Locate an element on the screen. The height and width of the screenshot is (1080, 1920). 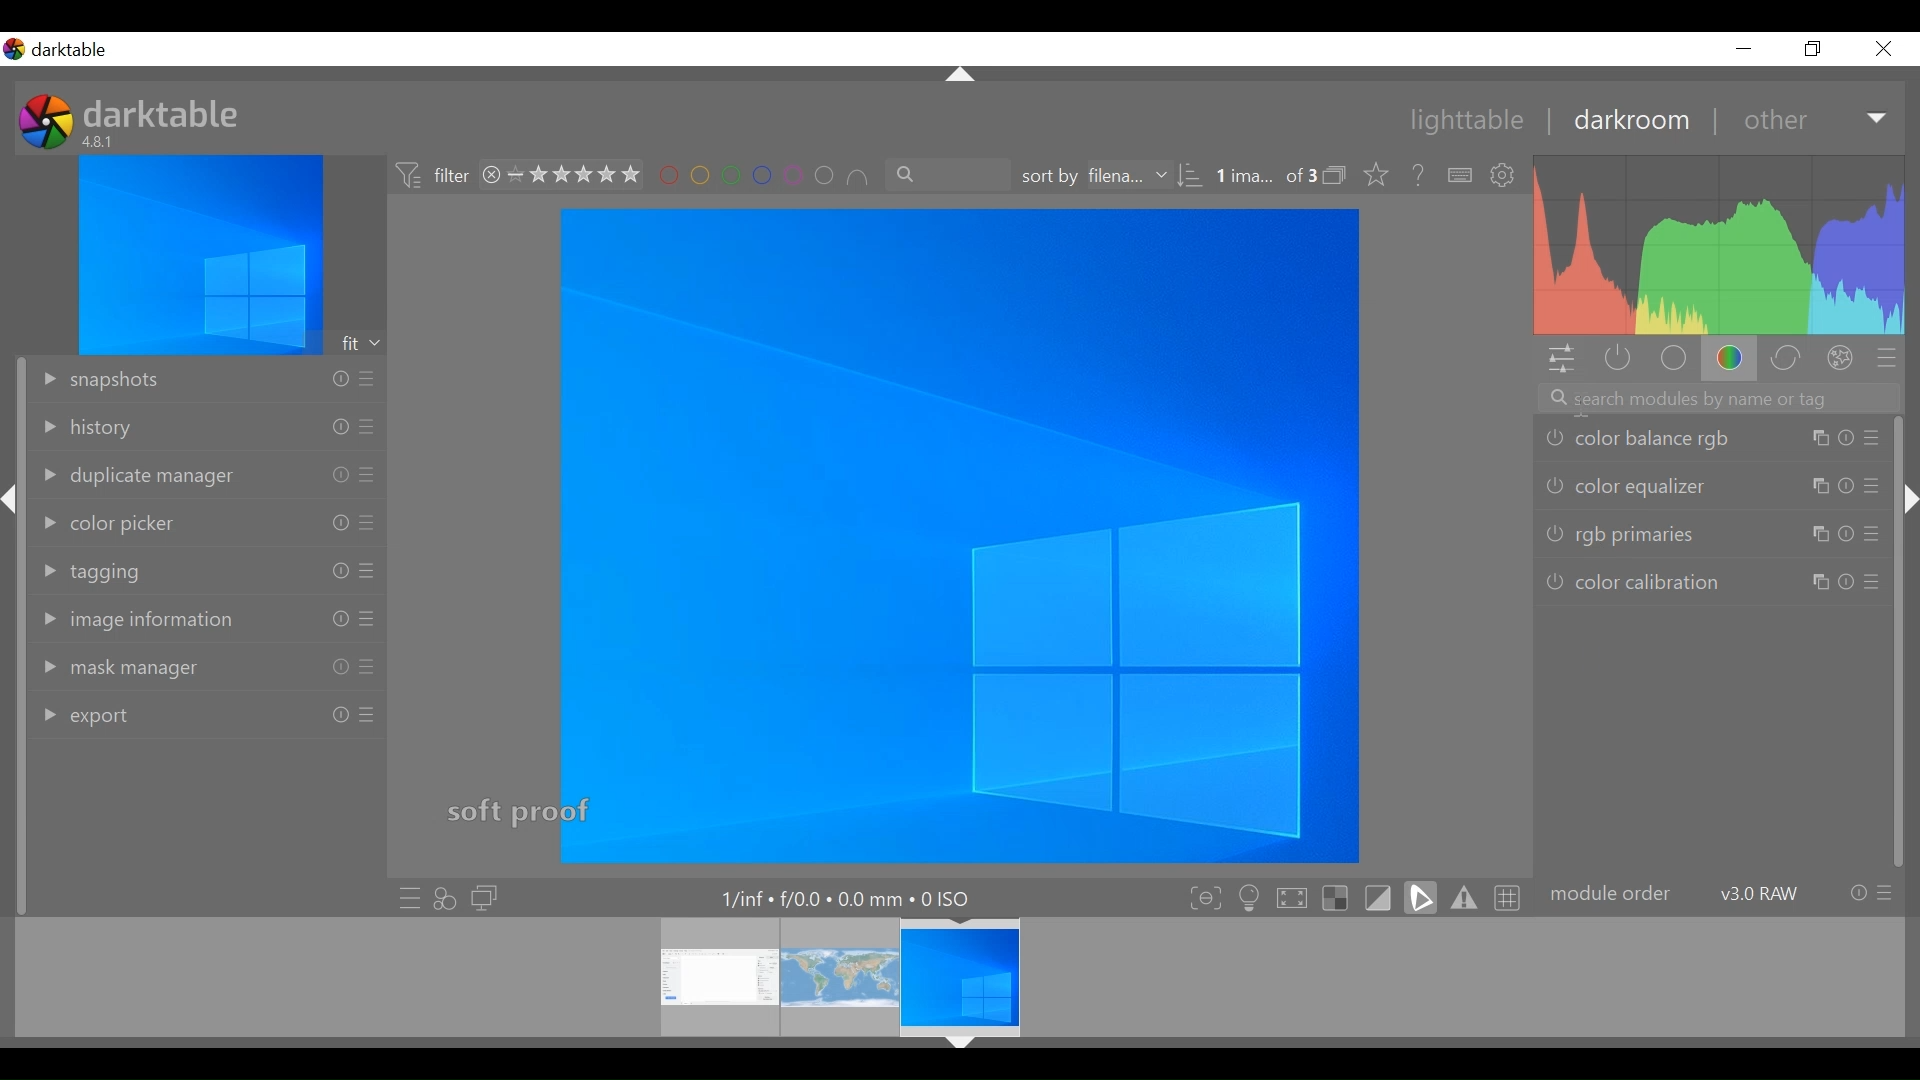
filter by text is located at coordinates (949, 175).